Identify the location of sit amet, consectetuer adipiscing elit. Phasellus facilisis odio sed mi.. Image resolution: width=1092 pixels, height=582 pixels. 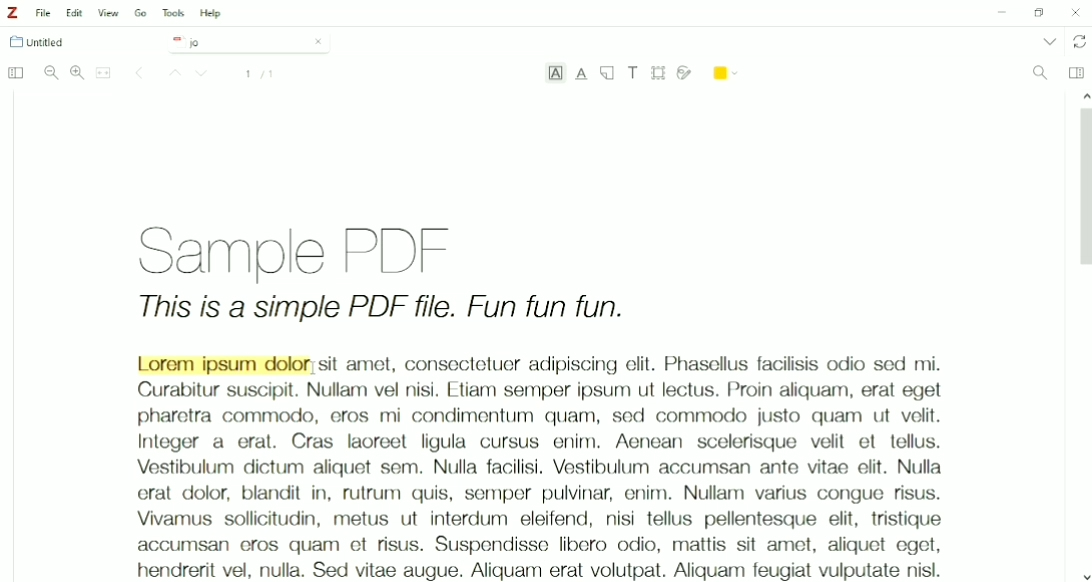
(631, 364).